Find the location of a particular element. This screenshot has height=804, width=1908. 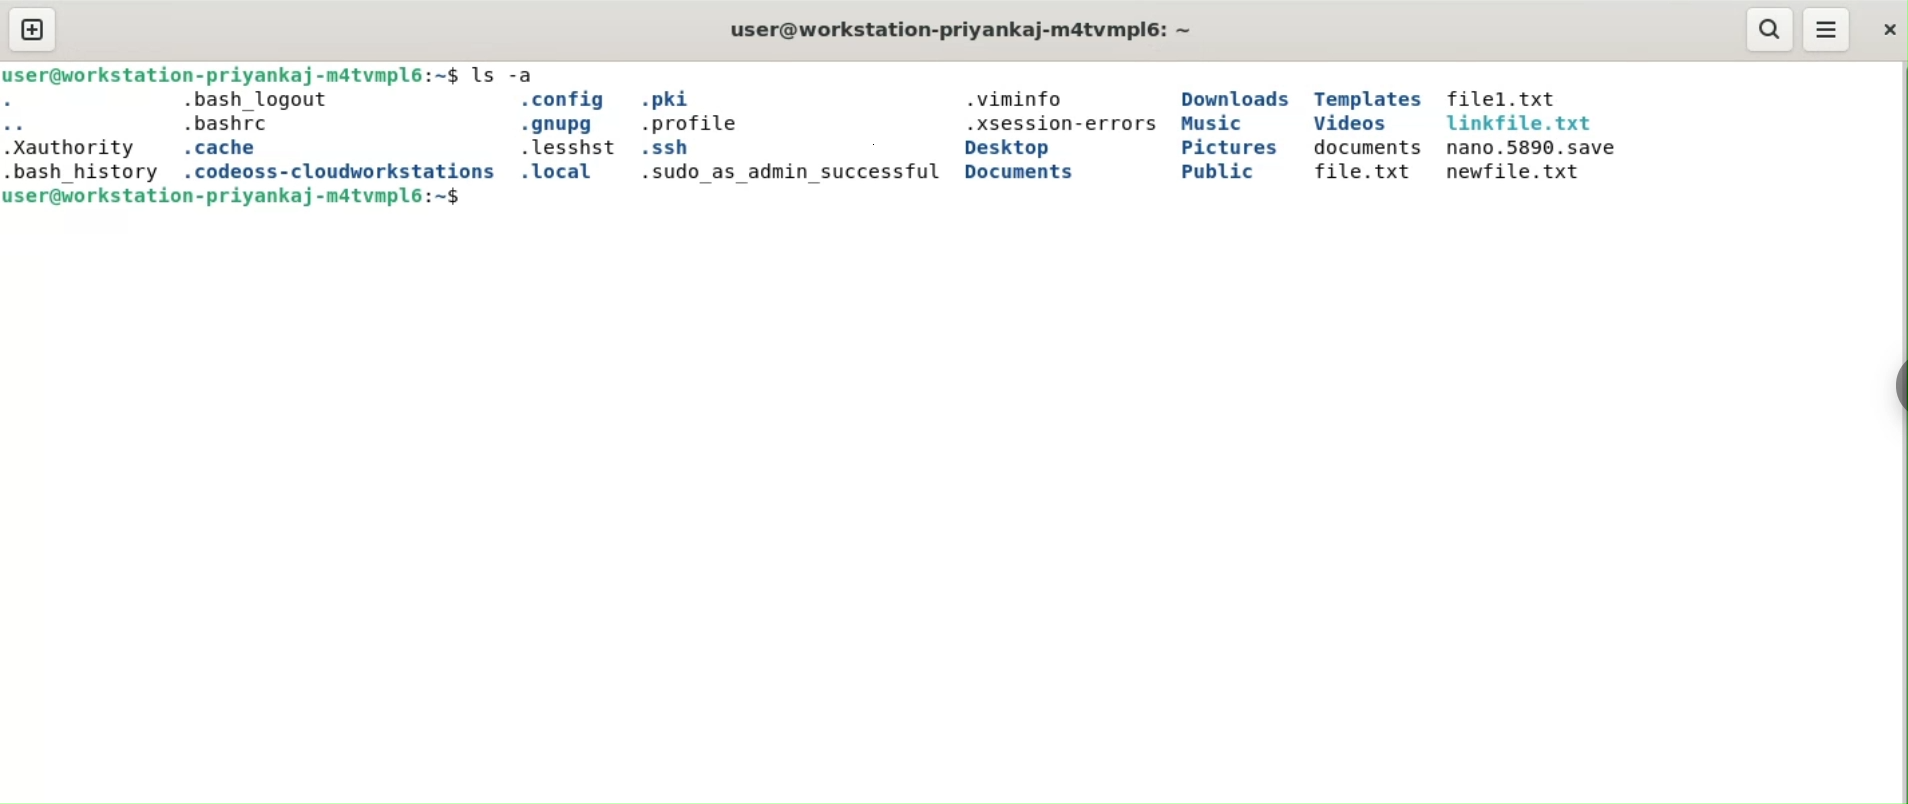

user@workstation-priyankaj-m4tvmpl6:~$ is located at coordinates (233, 75).